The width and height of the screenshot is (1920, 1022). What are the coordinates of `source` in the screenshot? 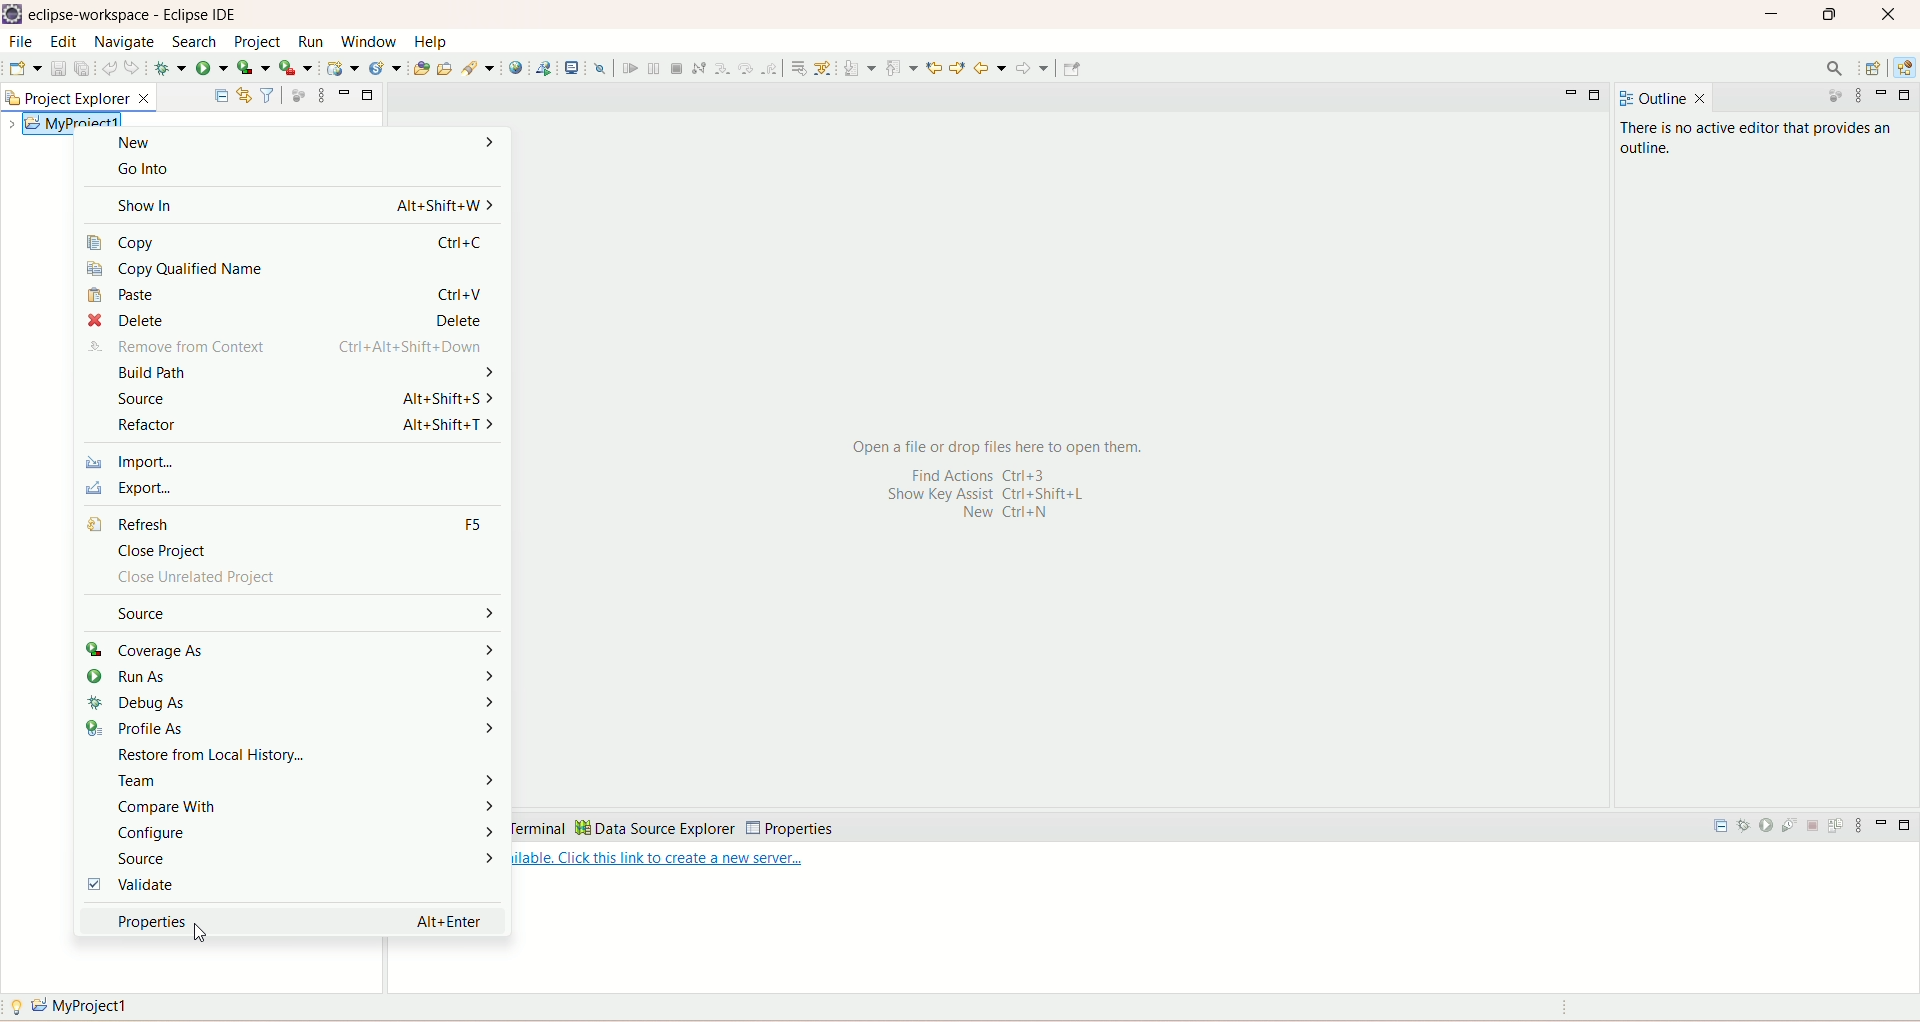 It's located at (291, 858).